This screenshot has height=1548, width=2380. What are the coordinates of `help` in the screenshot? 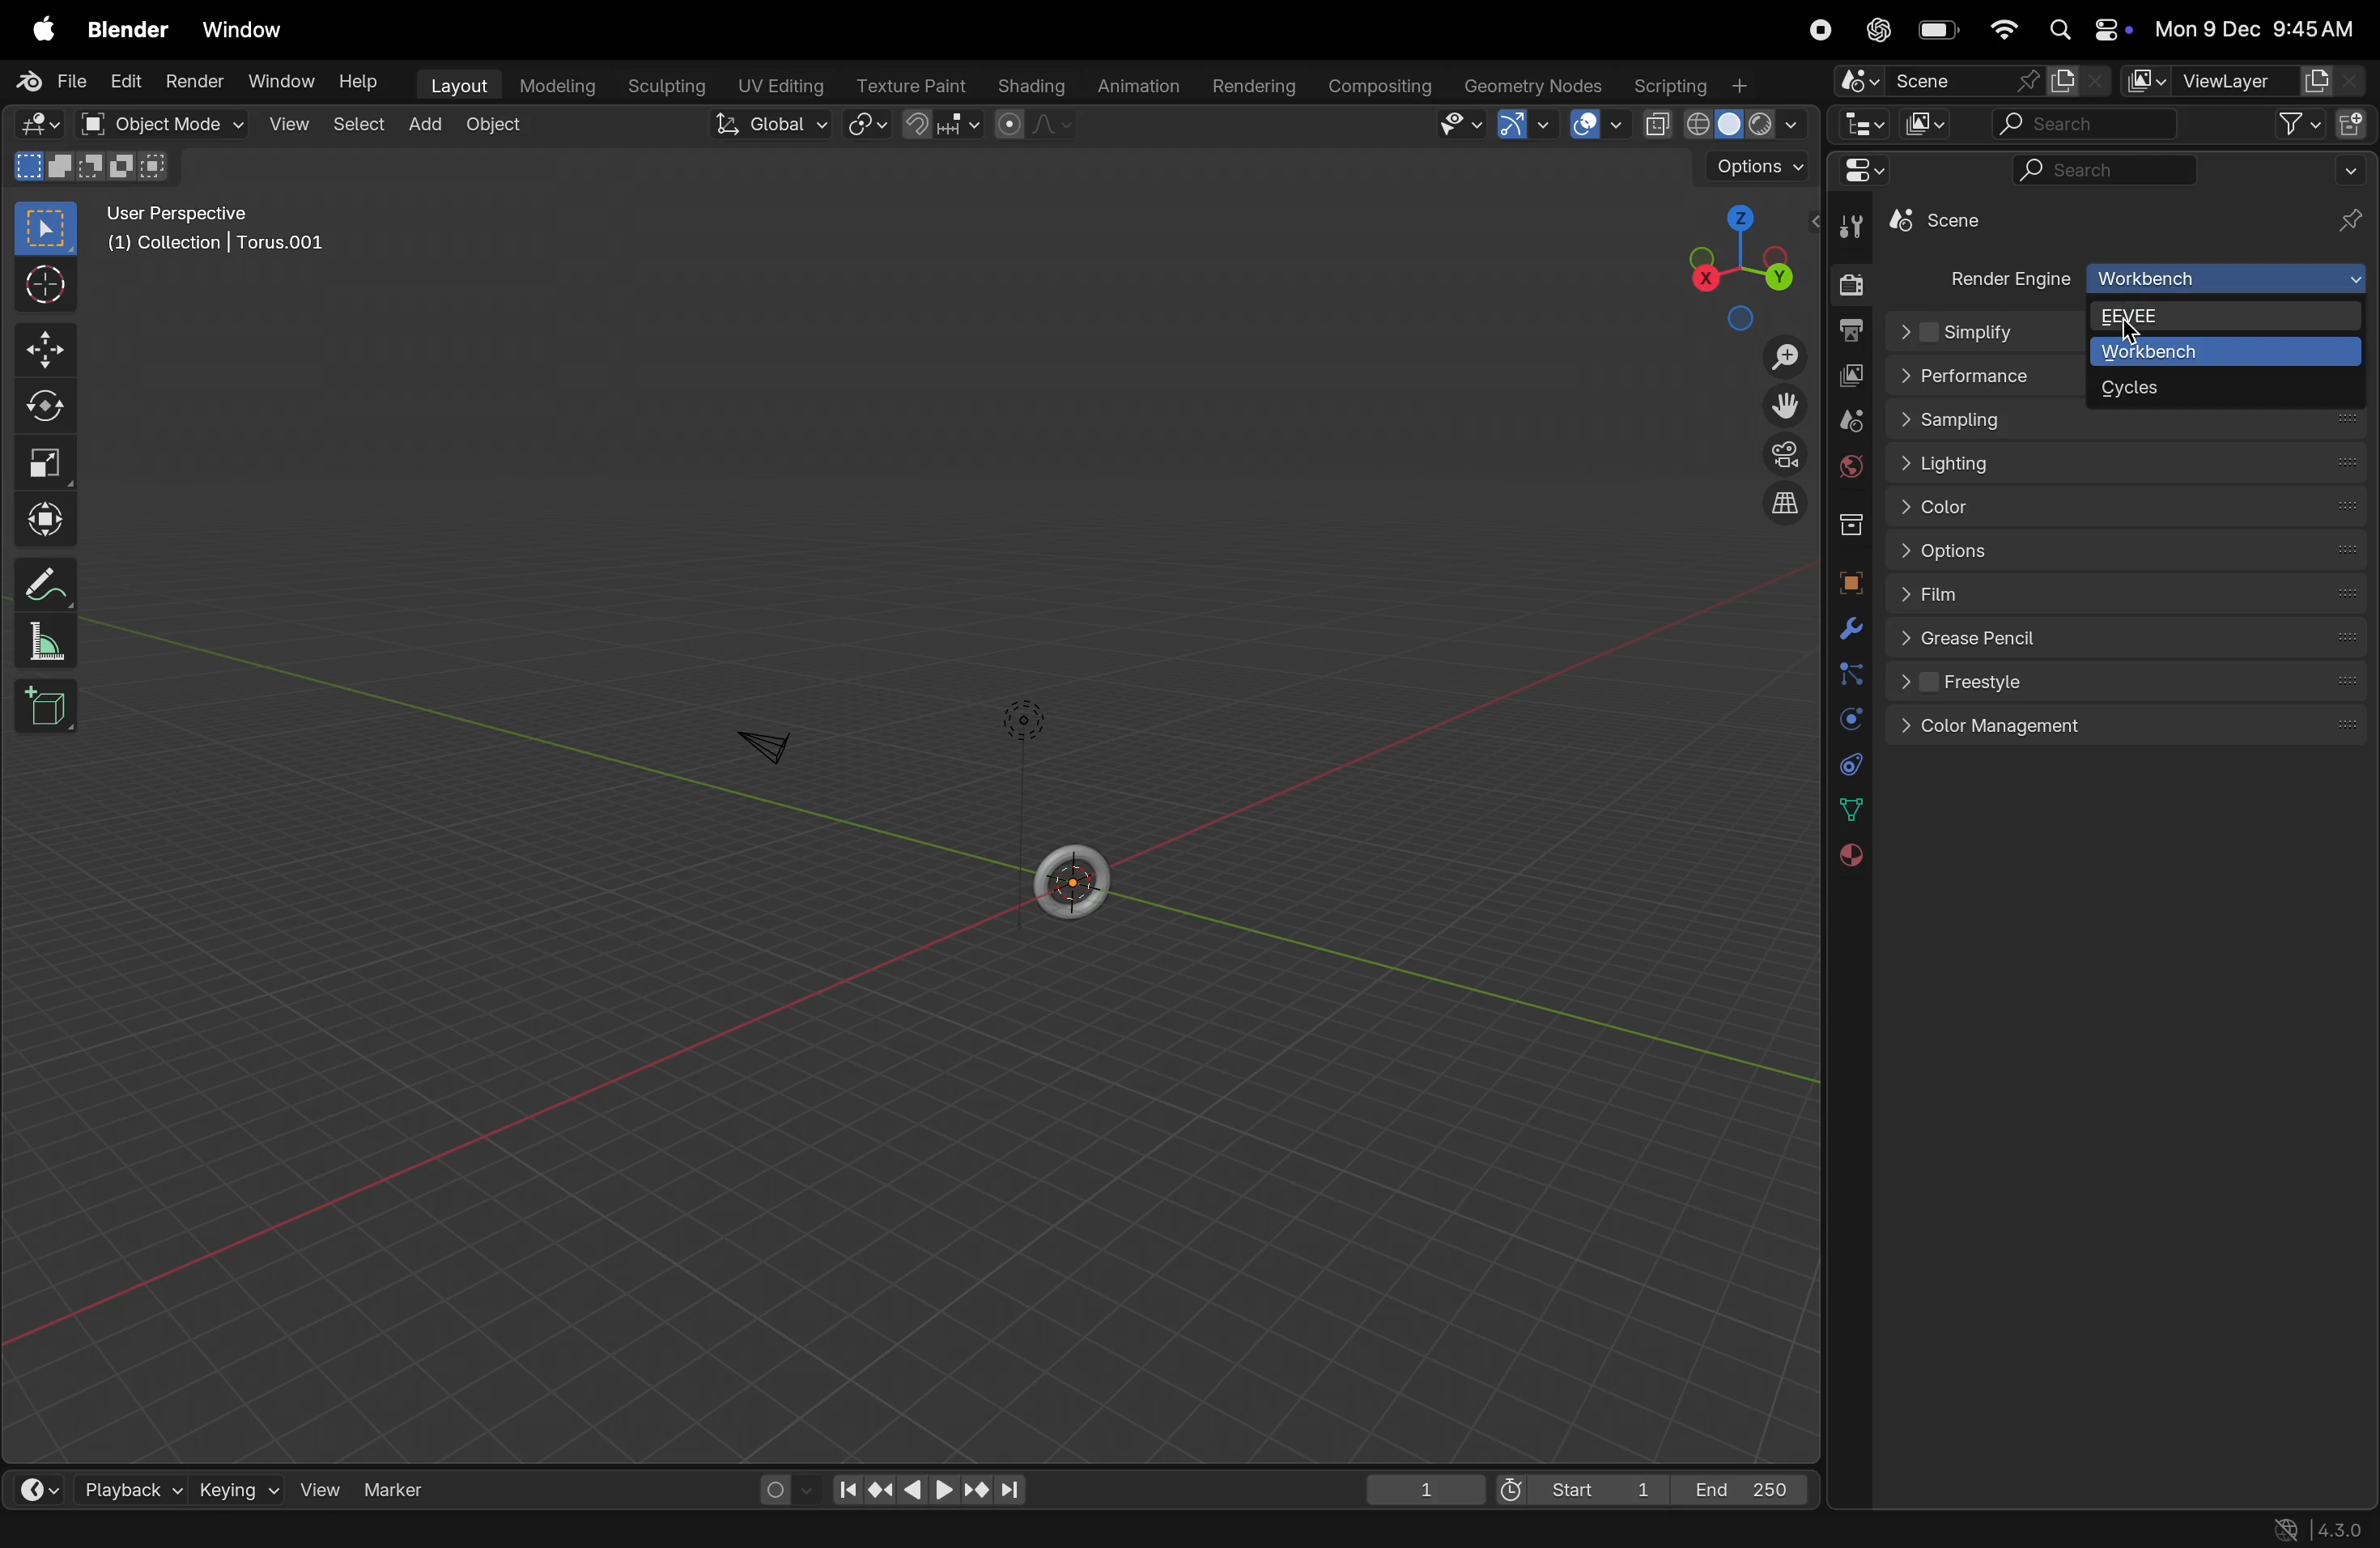 It's located at (360, 83).